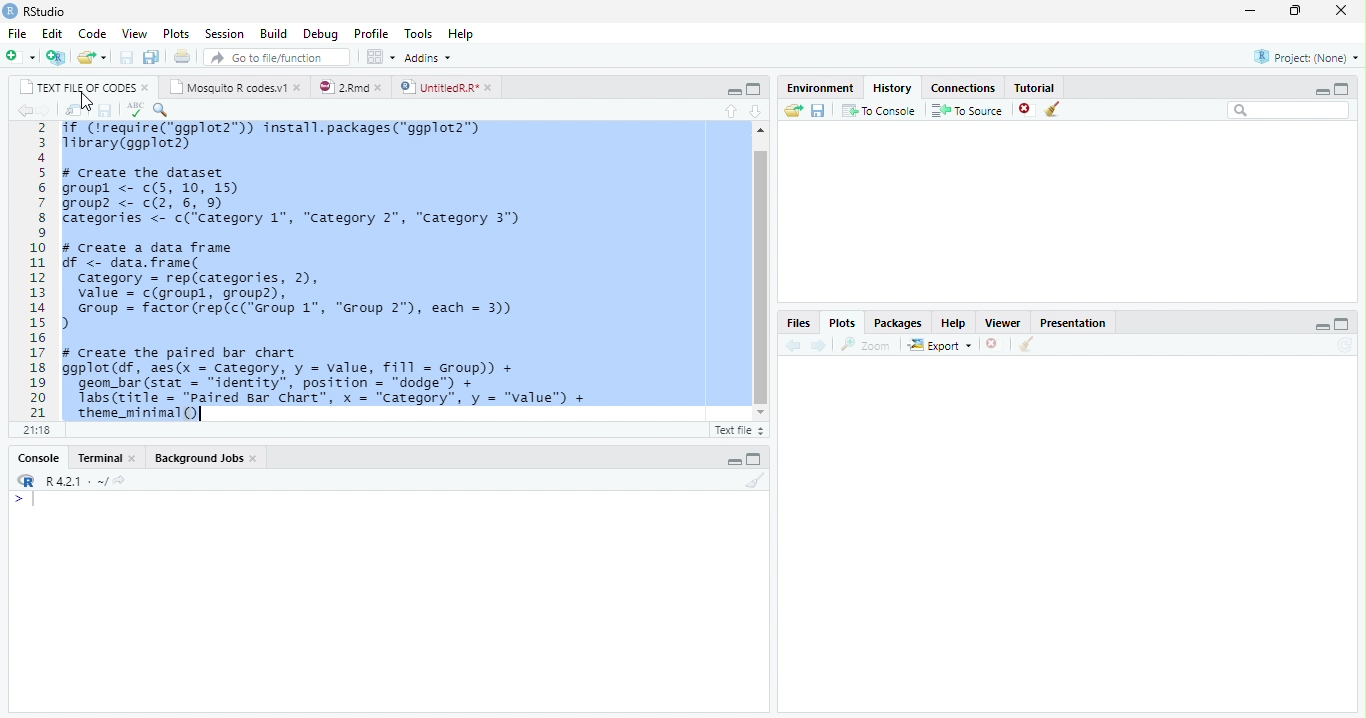 This screenshot has width=1366, height=718. I want to click on share icon, so click(122, 480).